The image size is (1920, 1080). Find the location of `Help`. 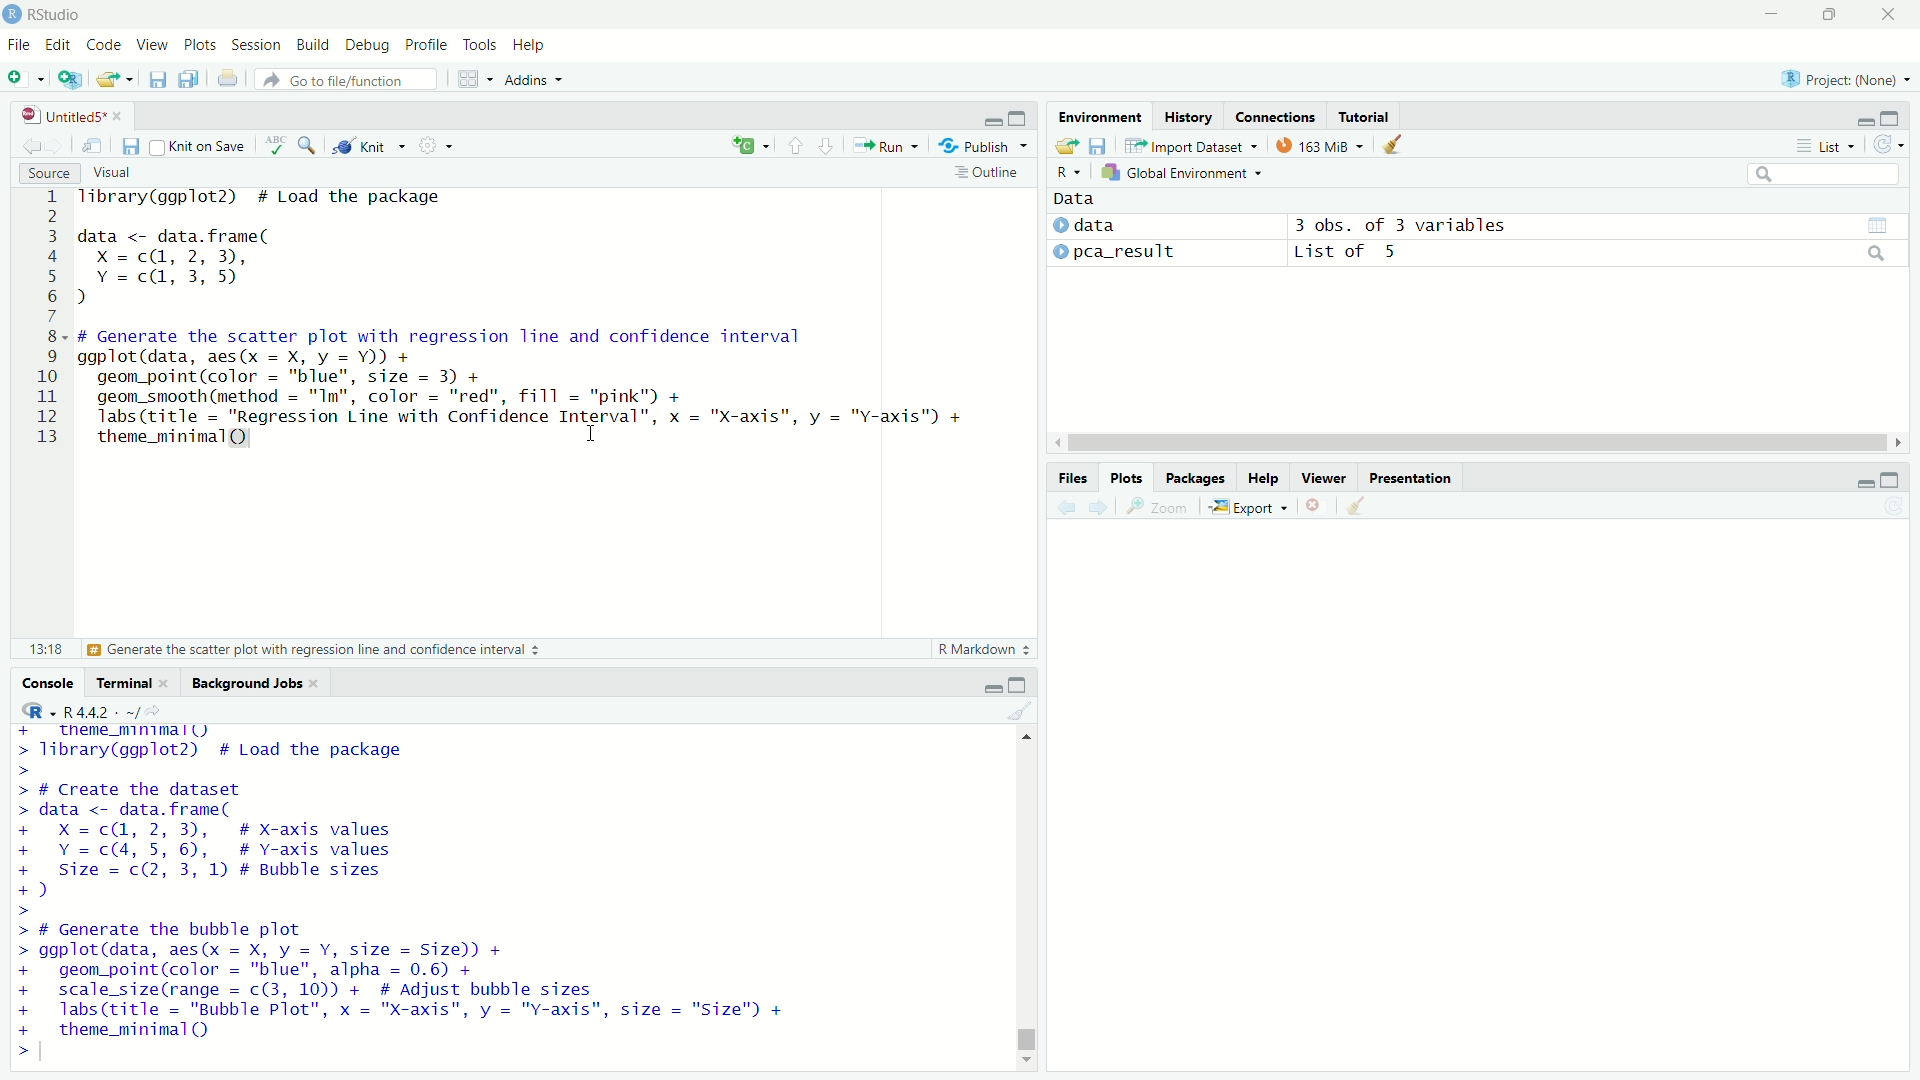

Help is located at coordinates (529, 45).